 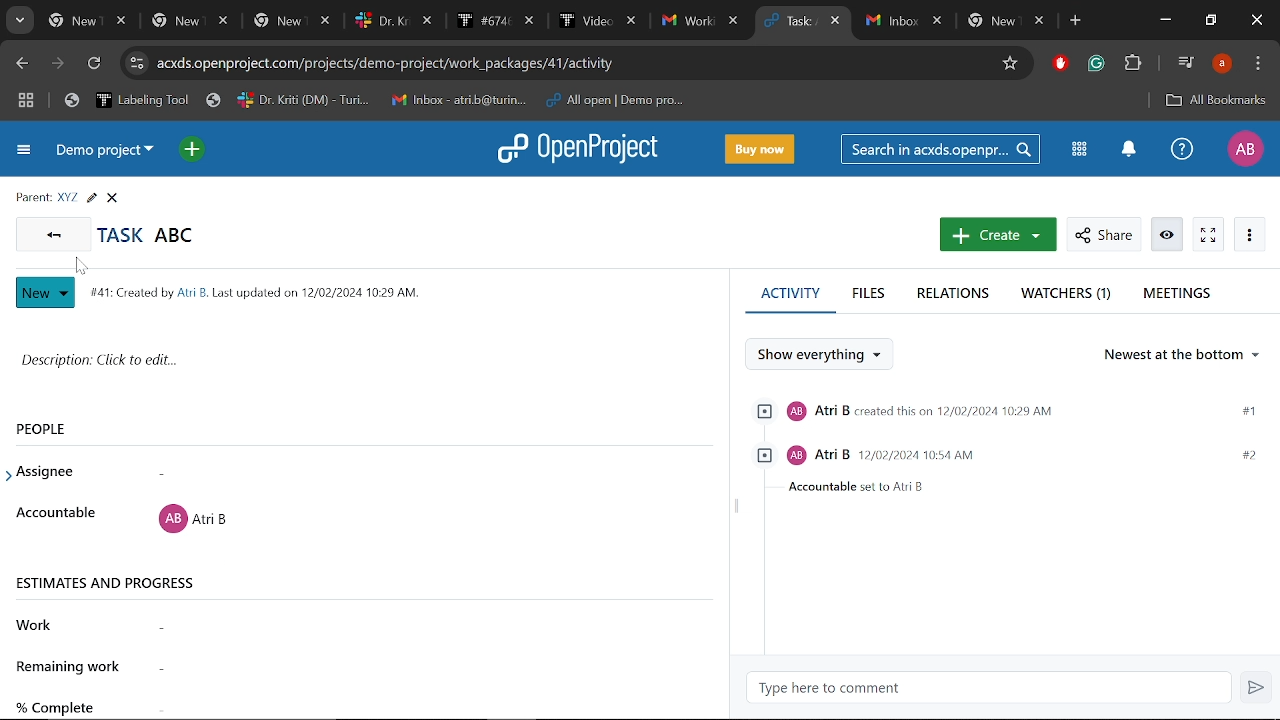 I want to click on 141: Created by Ai B. Last updated on 12/02/2024 1029 AM., so click(x=265, y=290).